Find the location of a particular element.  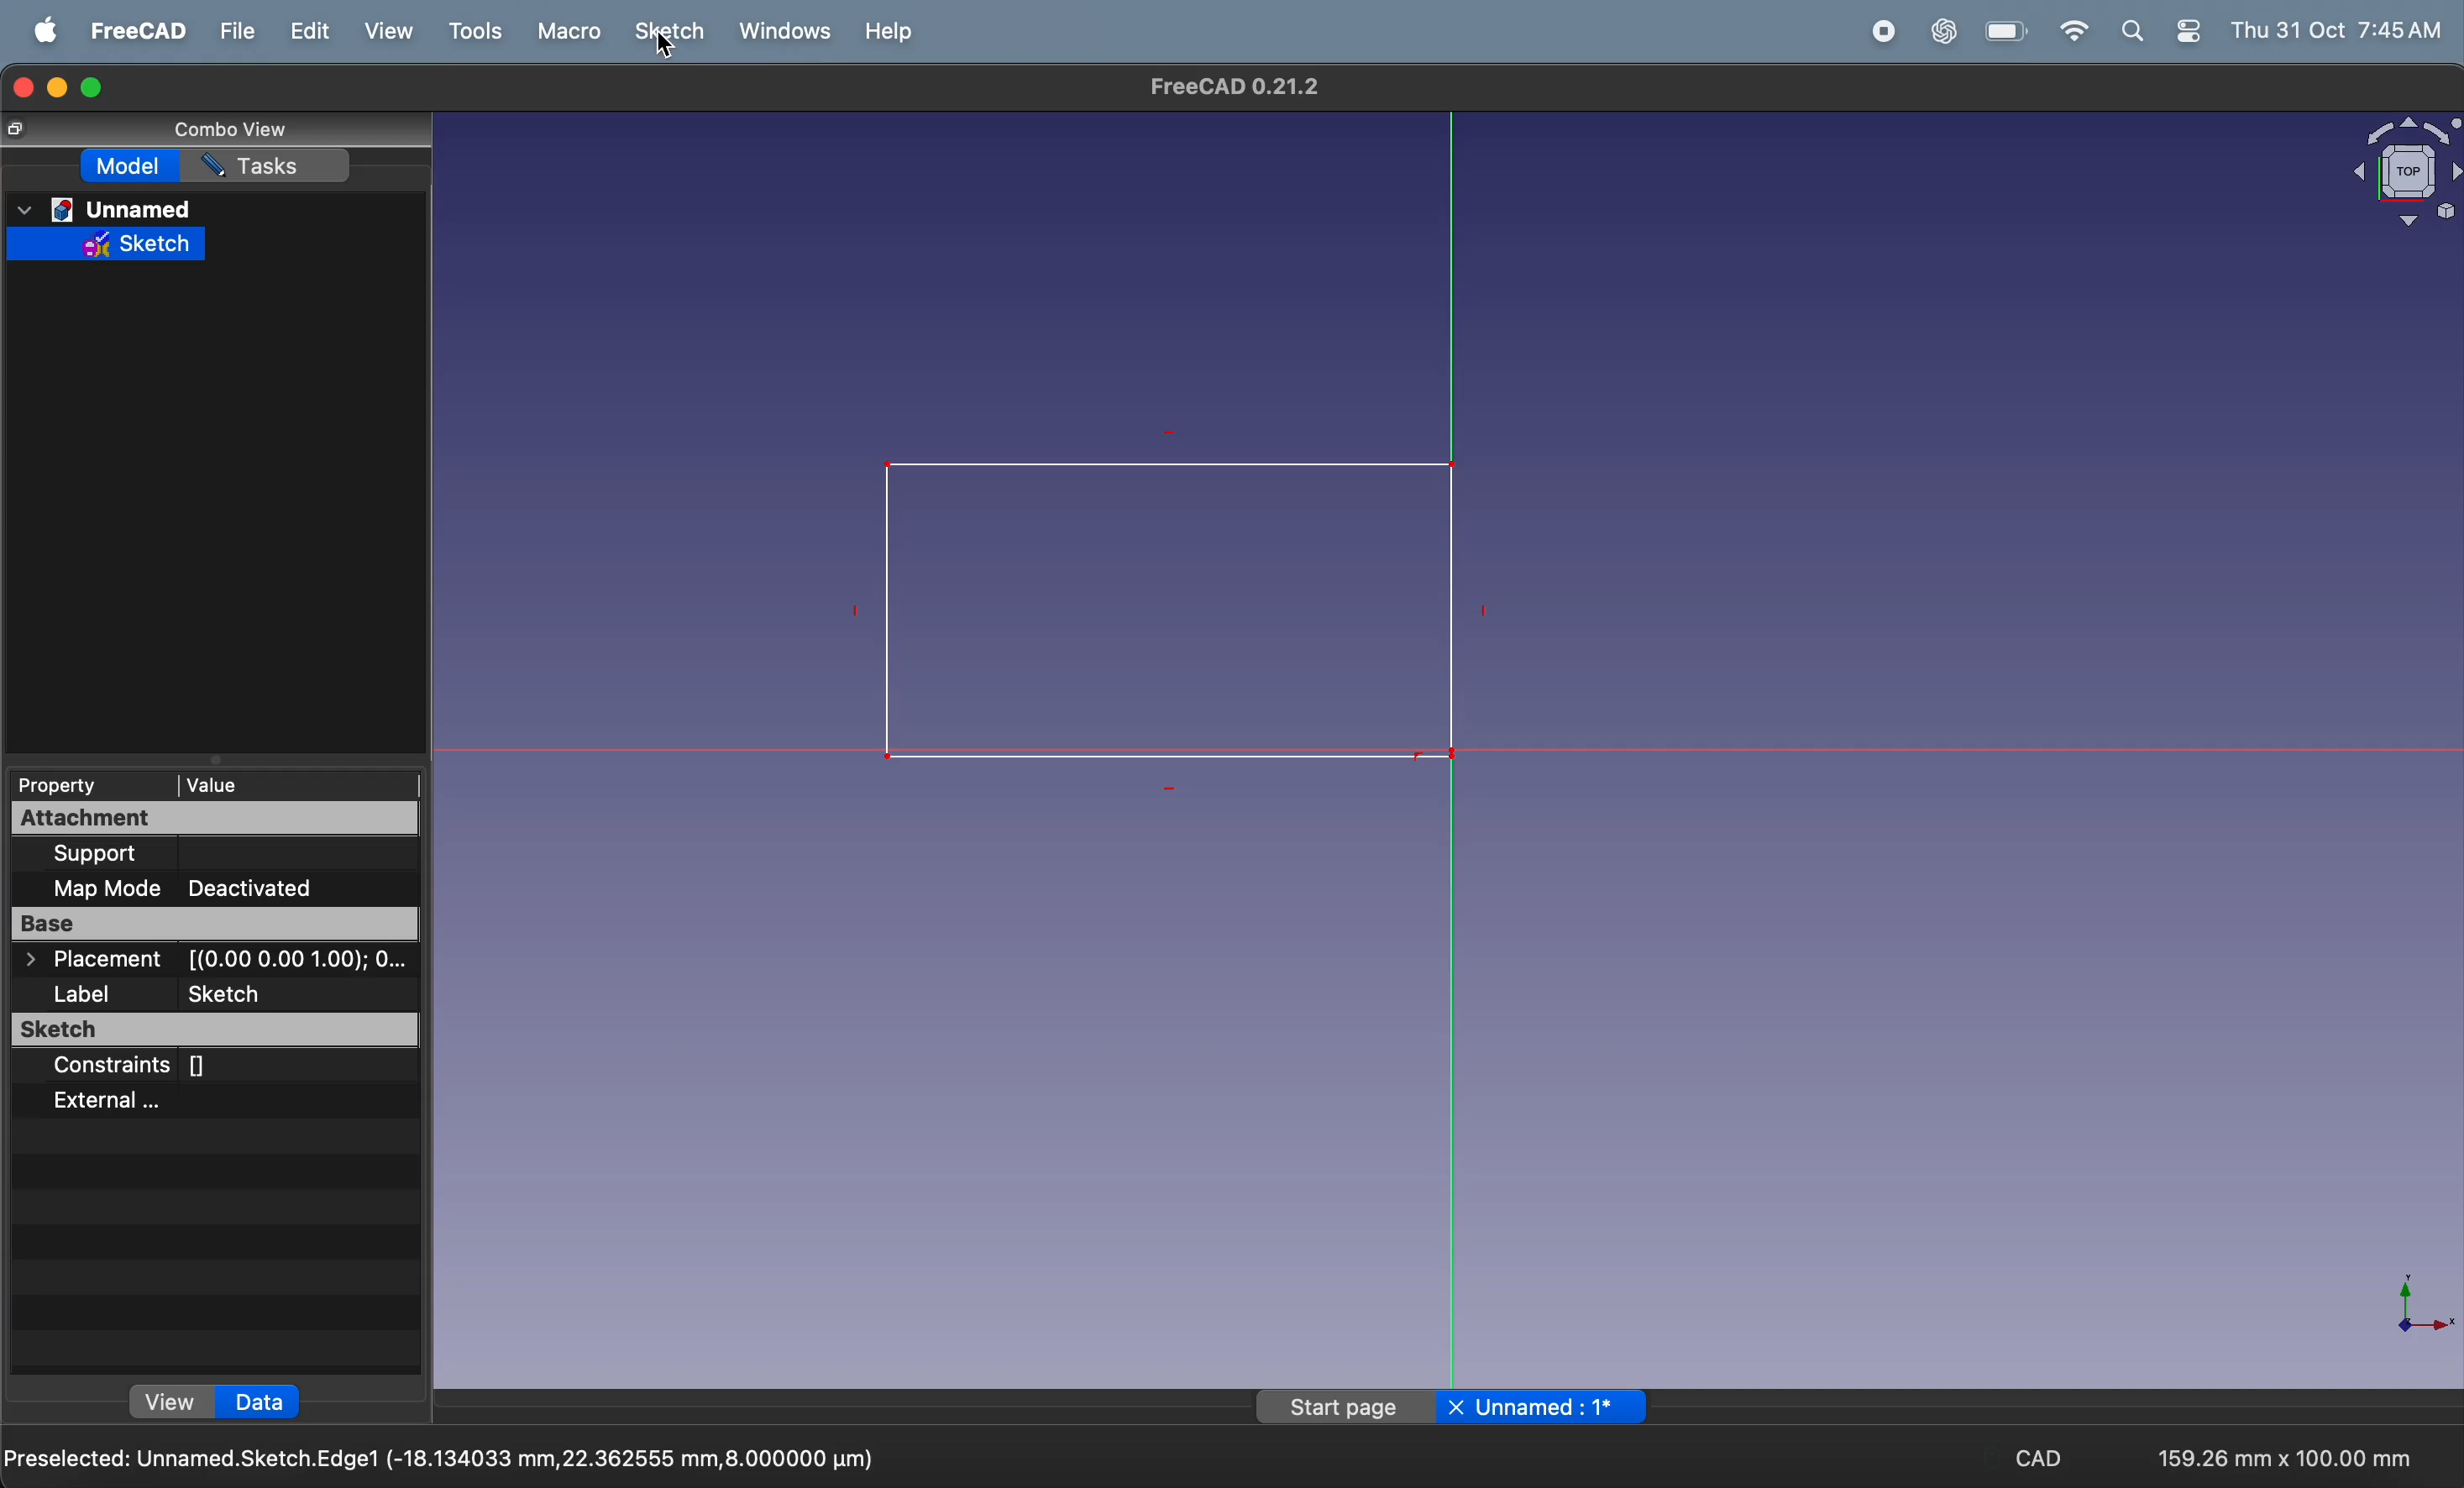

help is located at coordinates (894, 33).